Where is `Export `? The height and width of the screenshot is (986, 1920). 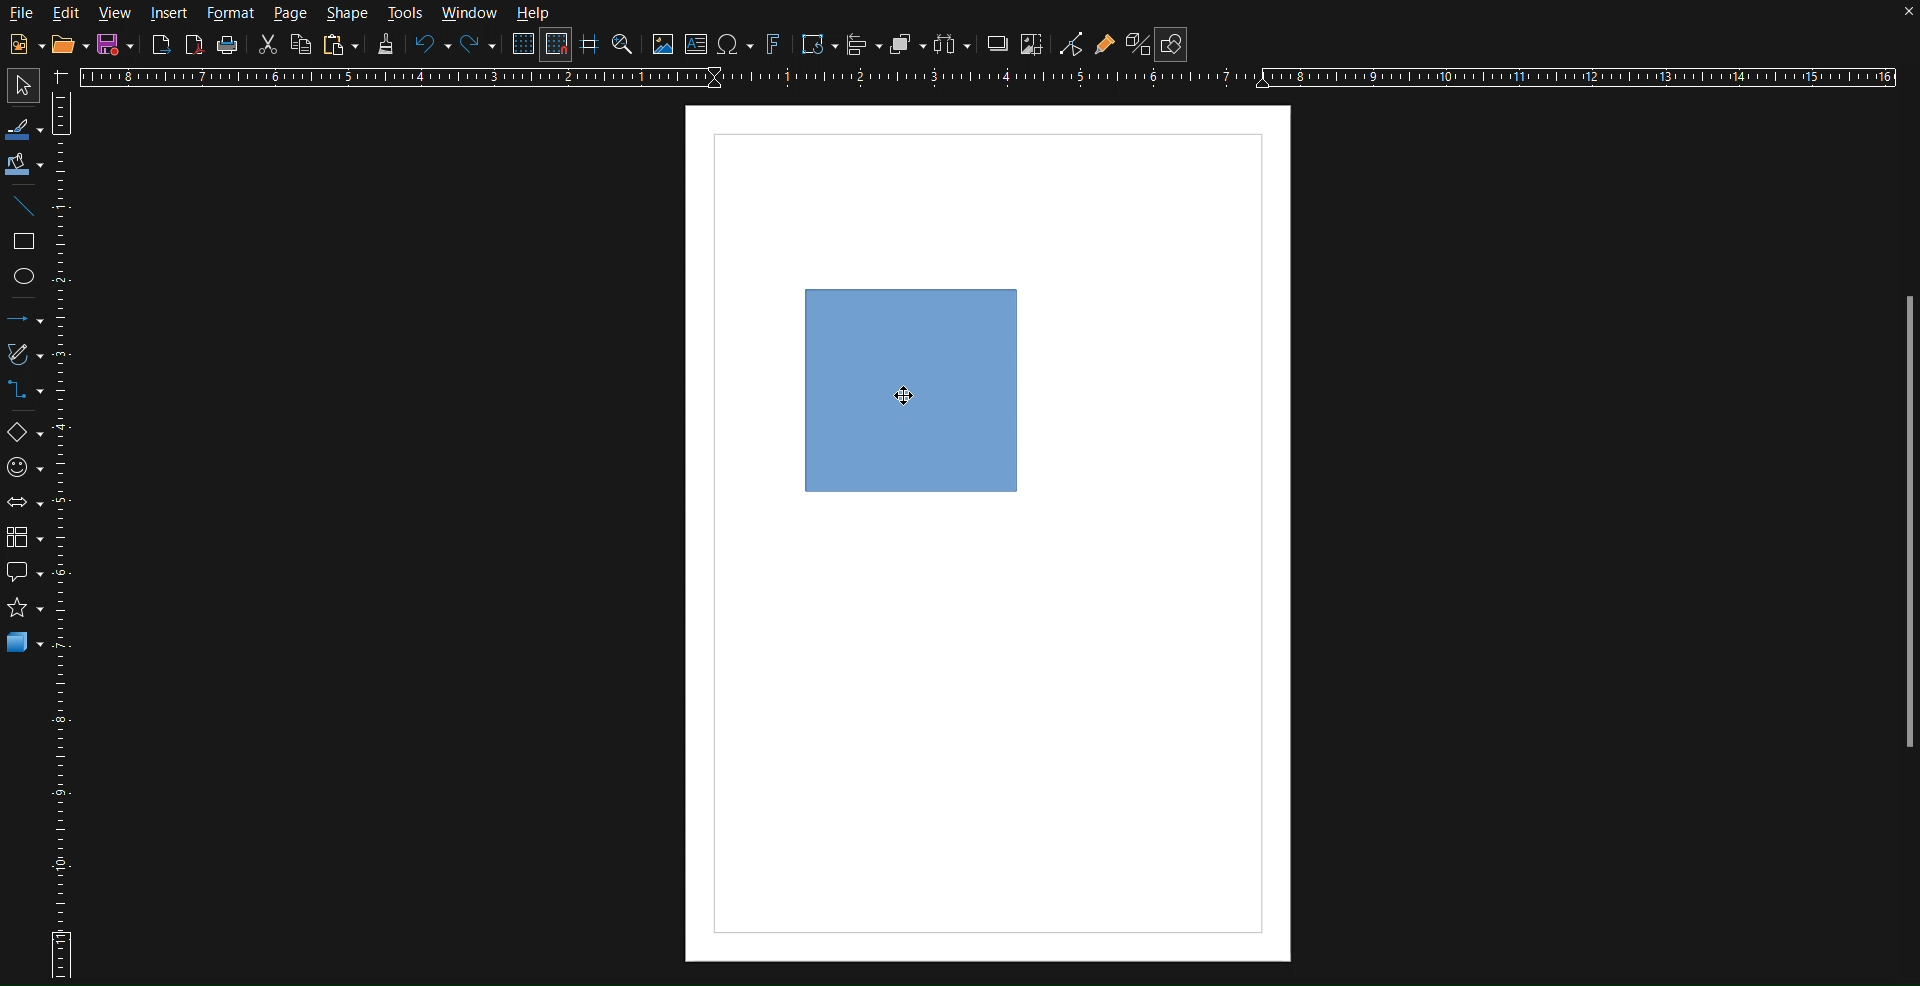 Export  is located at coordinates (160, 47).